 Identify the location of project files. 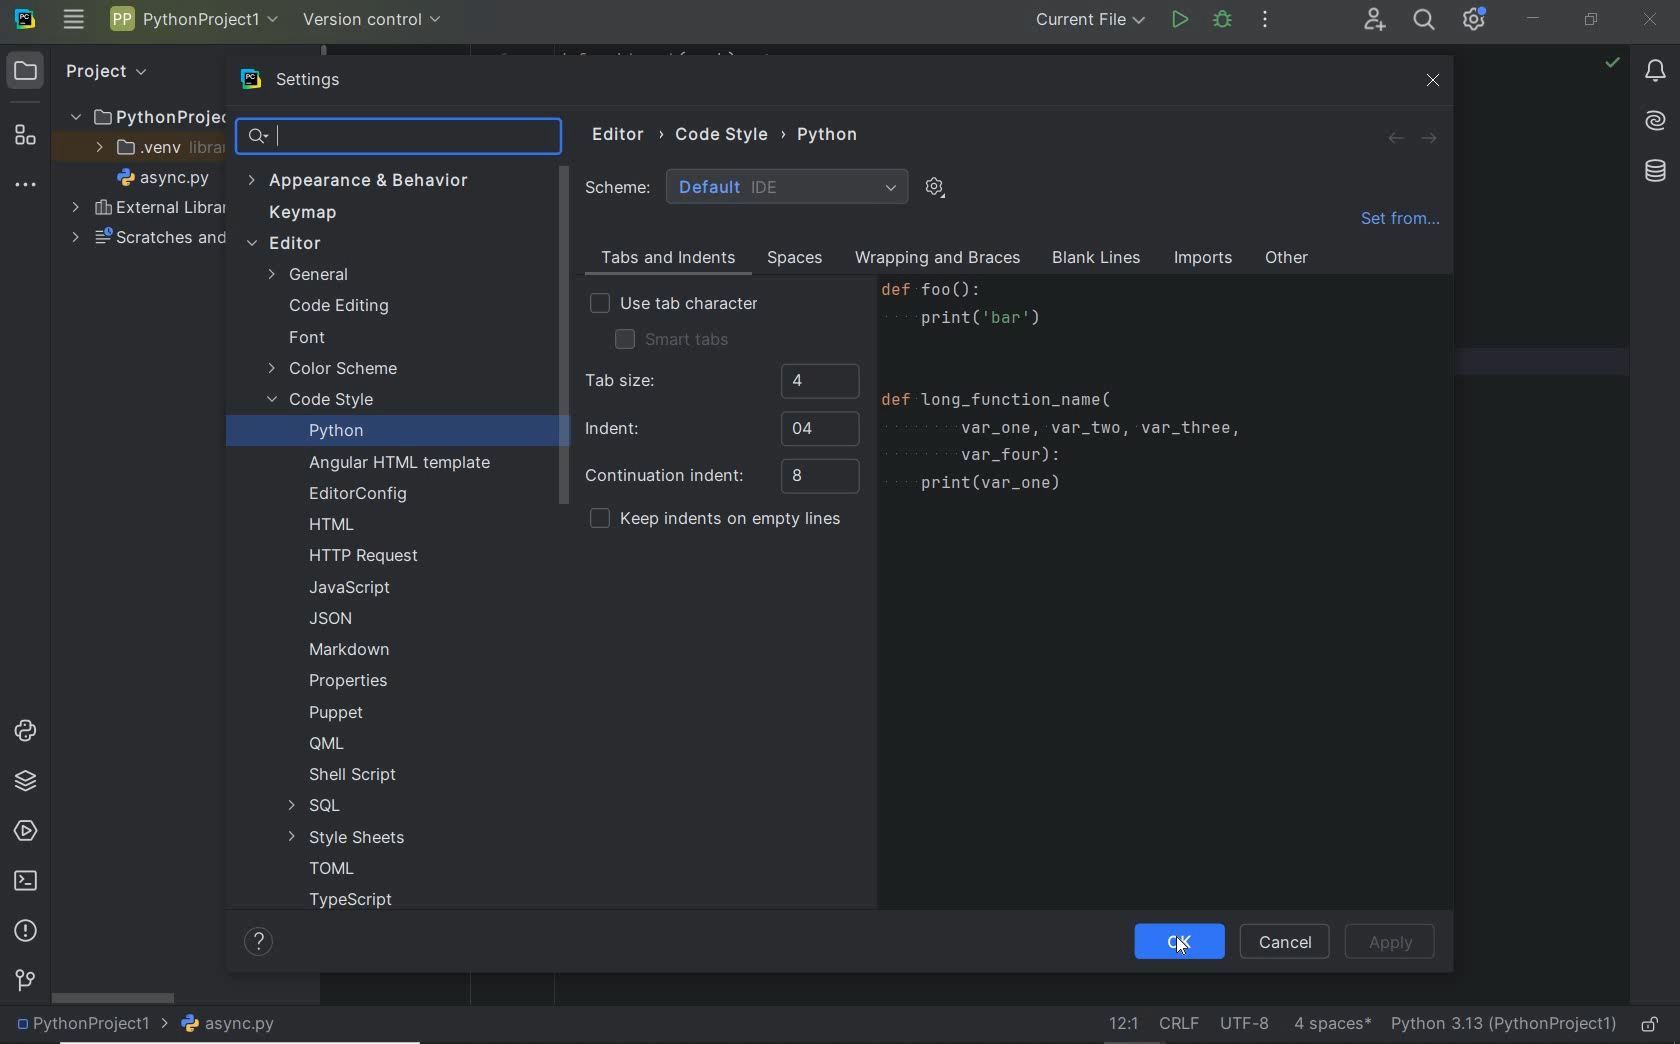
(164, 178).